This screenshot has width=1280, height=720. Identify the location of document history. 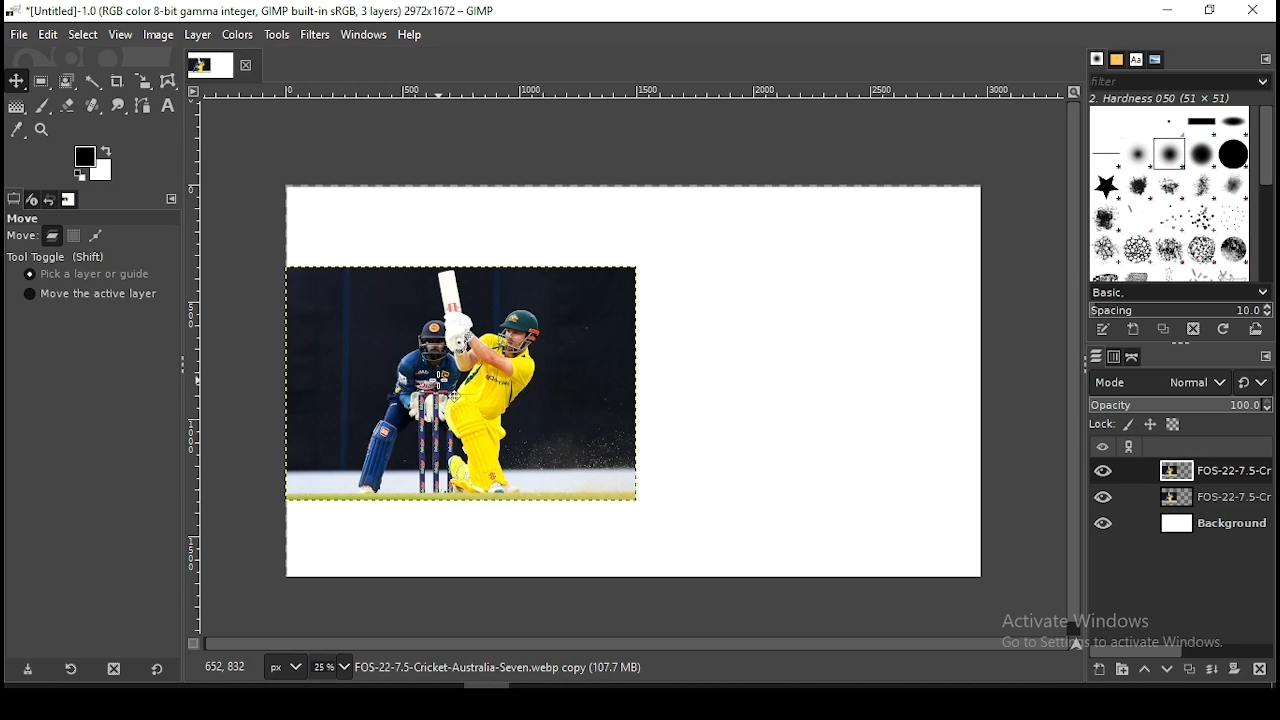
(1156, 60).